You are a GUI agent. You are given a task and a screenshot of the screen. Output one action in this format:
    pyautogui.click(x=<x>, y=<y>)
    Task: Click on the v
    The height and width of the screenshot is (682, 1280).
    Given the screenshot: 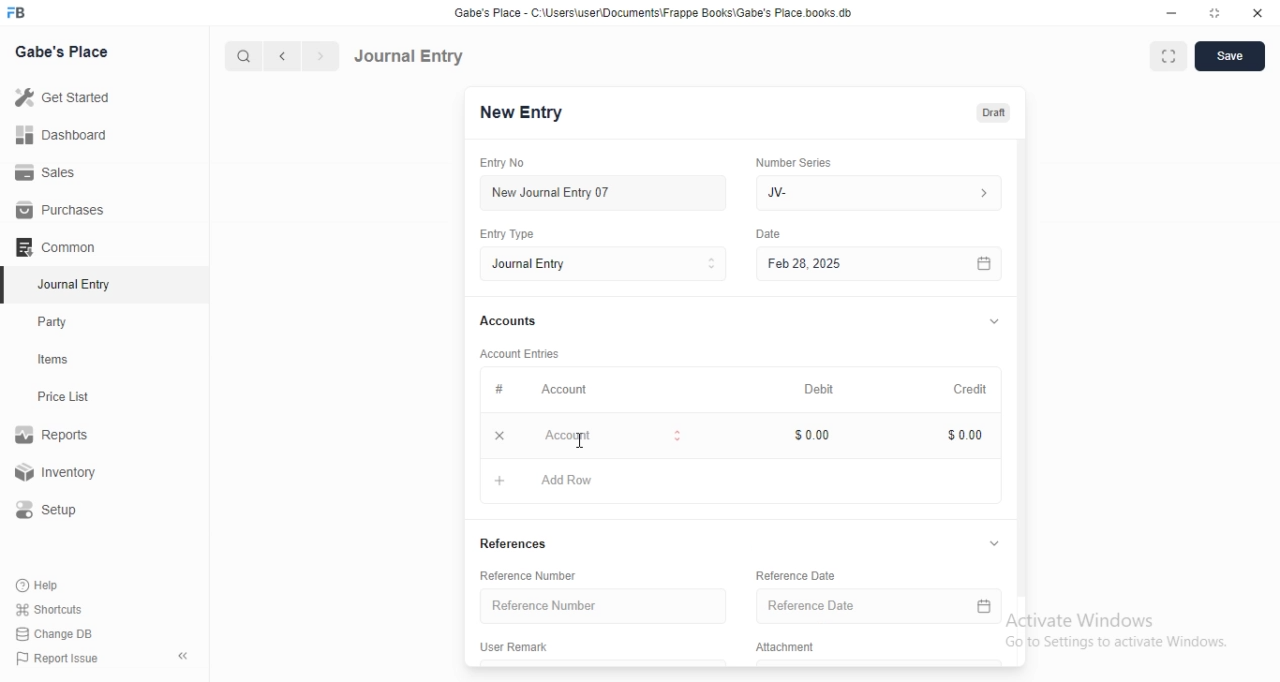 What is the action you would take?
    pyautogui.click(x=997, y=542)
    